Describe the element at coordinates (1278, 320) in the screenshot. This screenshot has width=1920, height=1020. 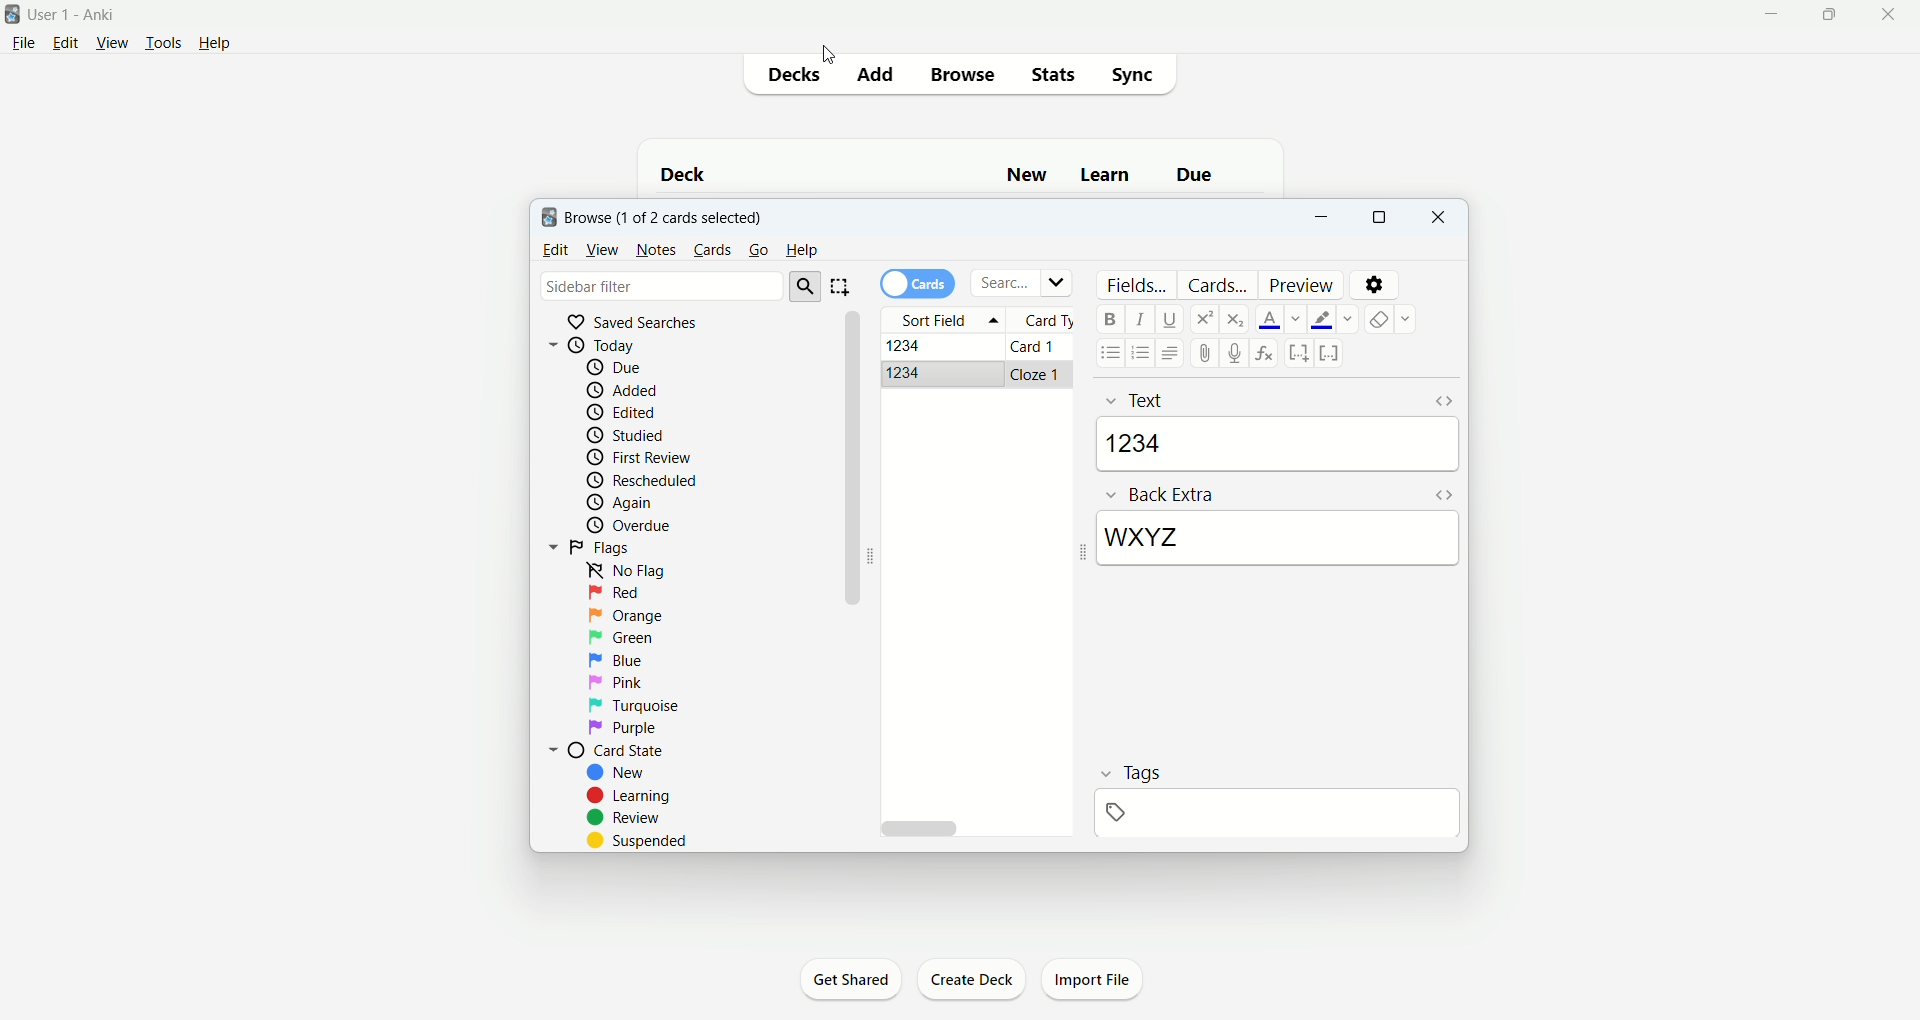
I see `text color` at that location.